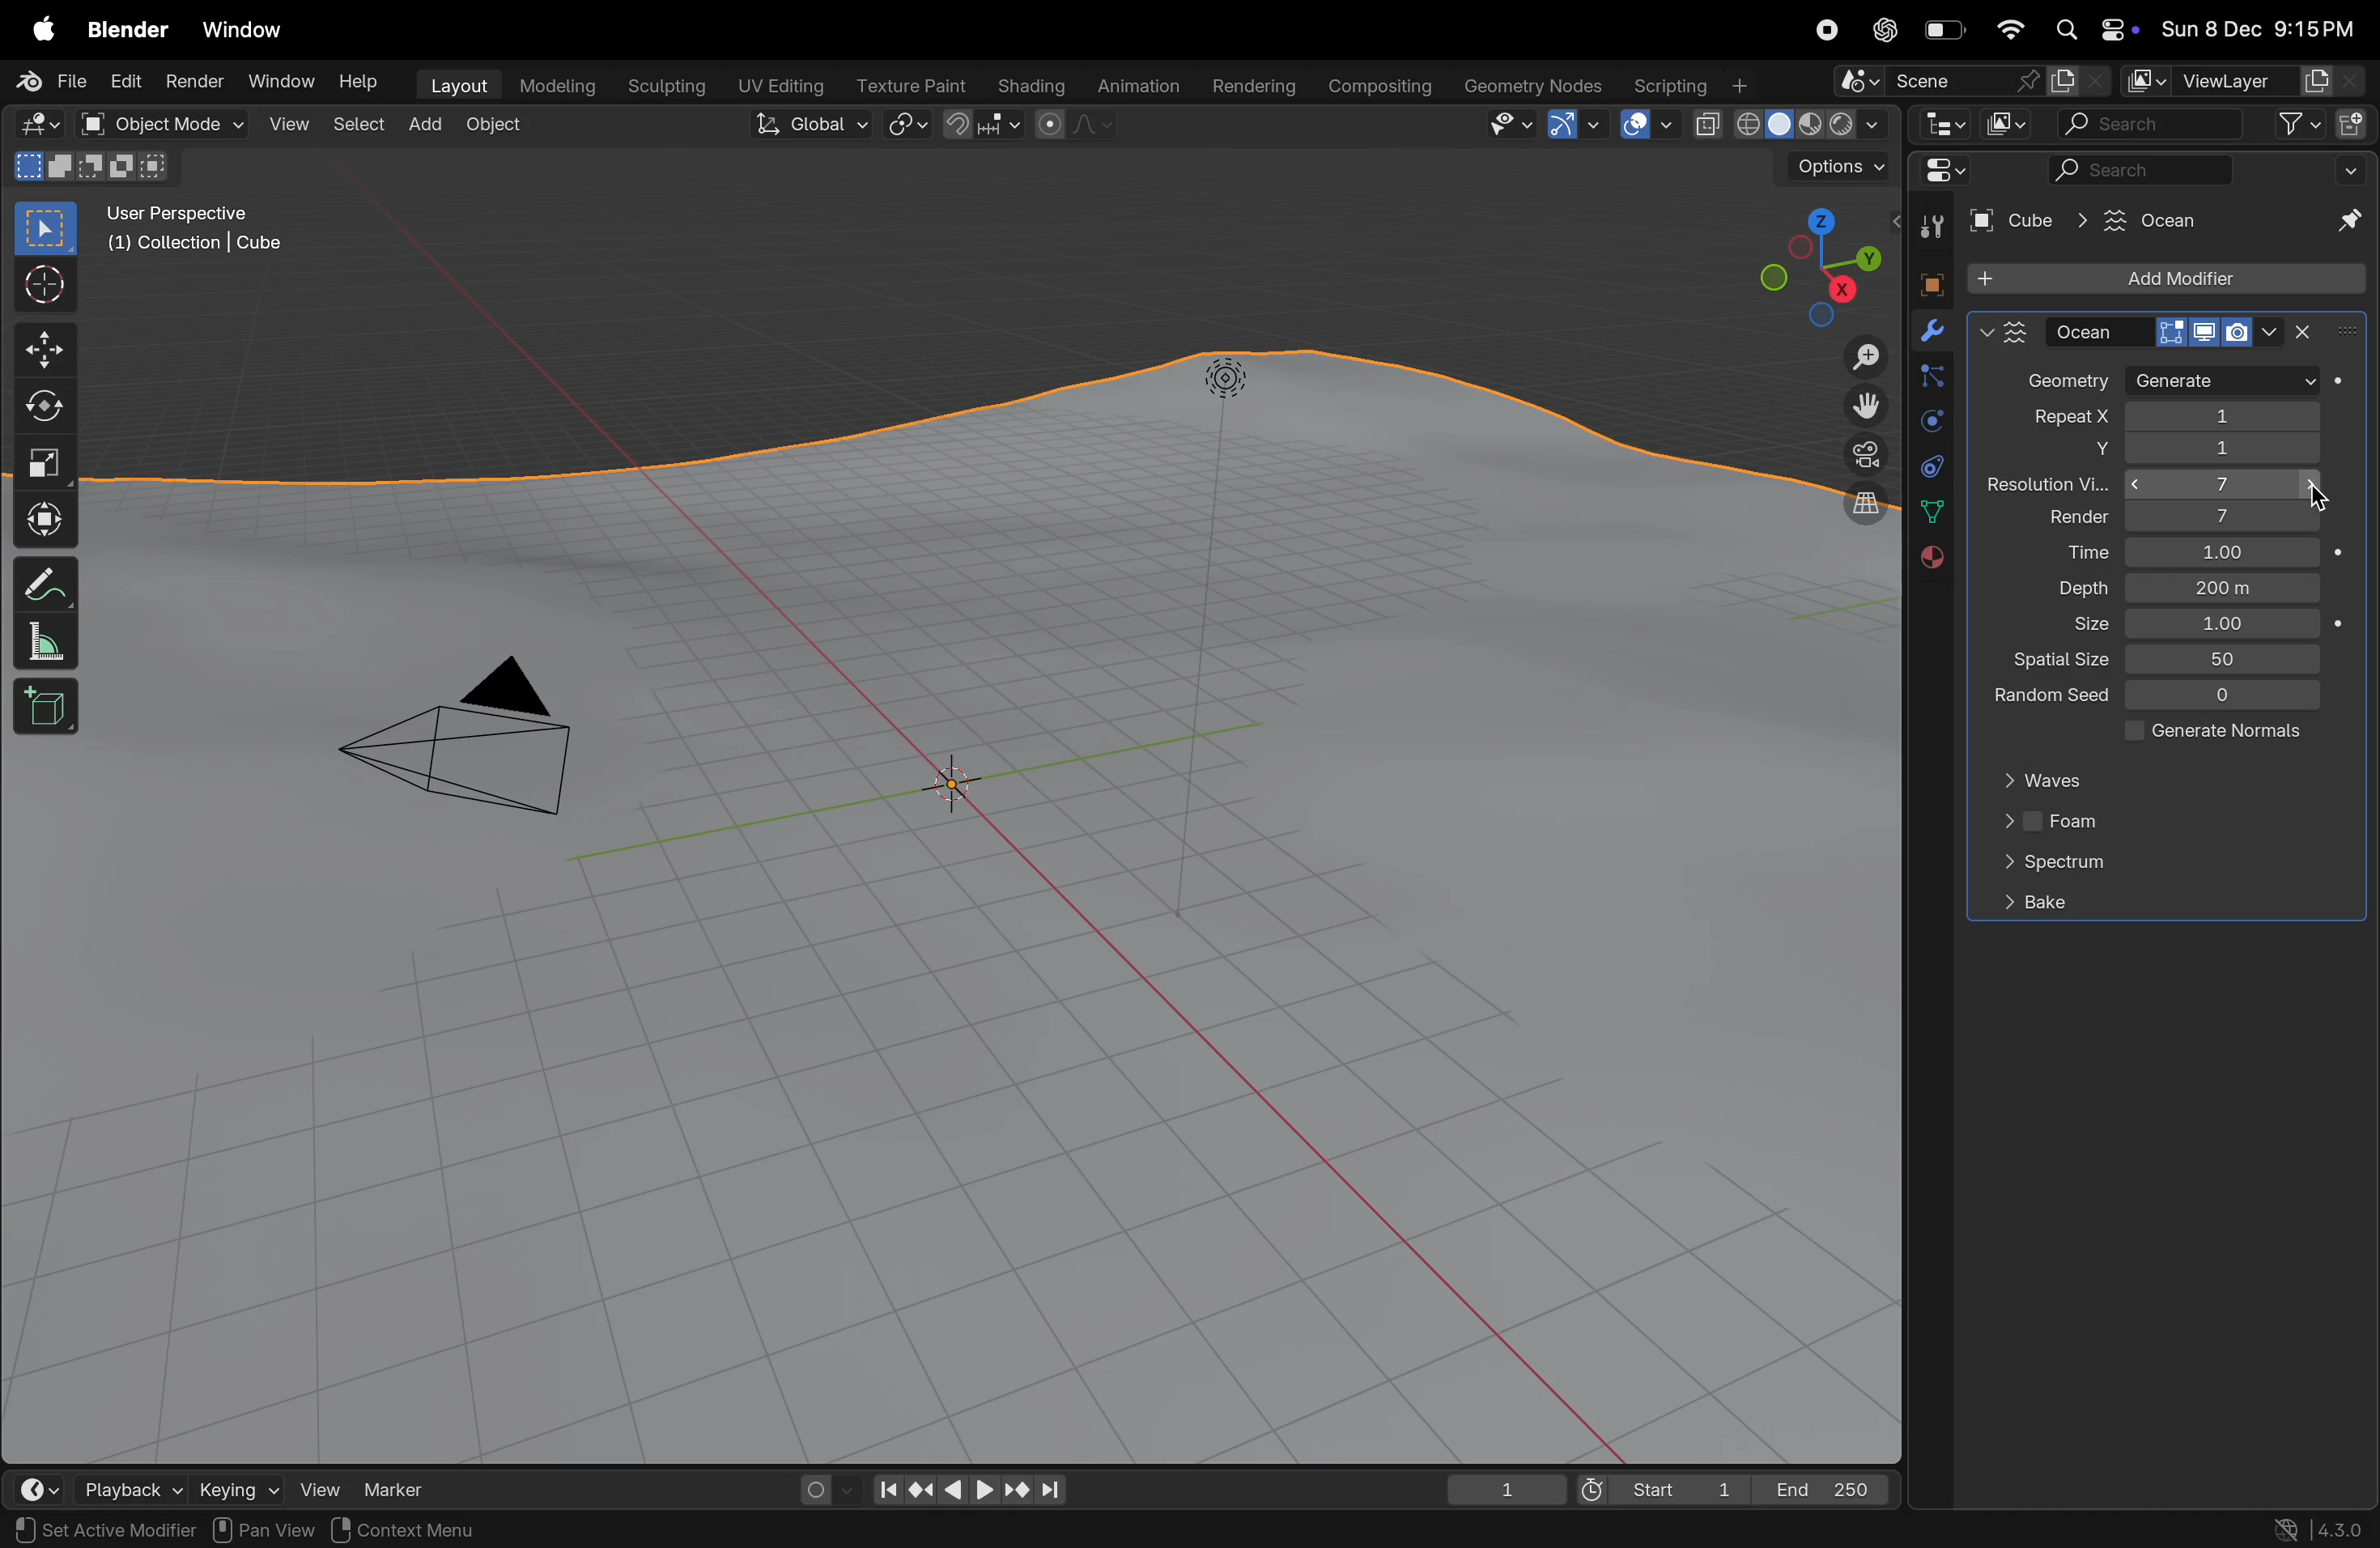 The image size is (2380, 1548). I want to click on uv editing, so click(784, 83).